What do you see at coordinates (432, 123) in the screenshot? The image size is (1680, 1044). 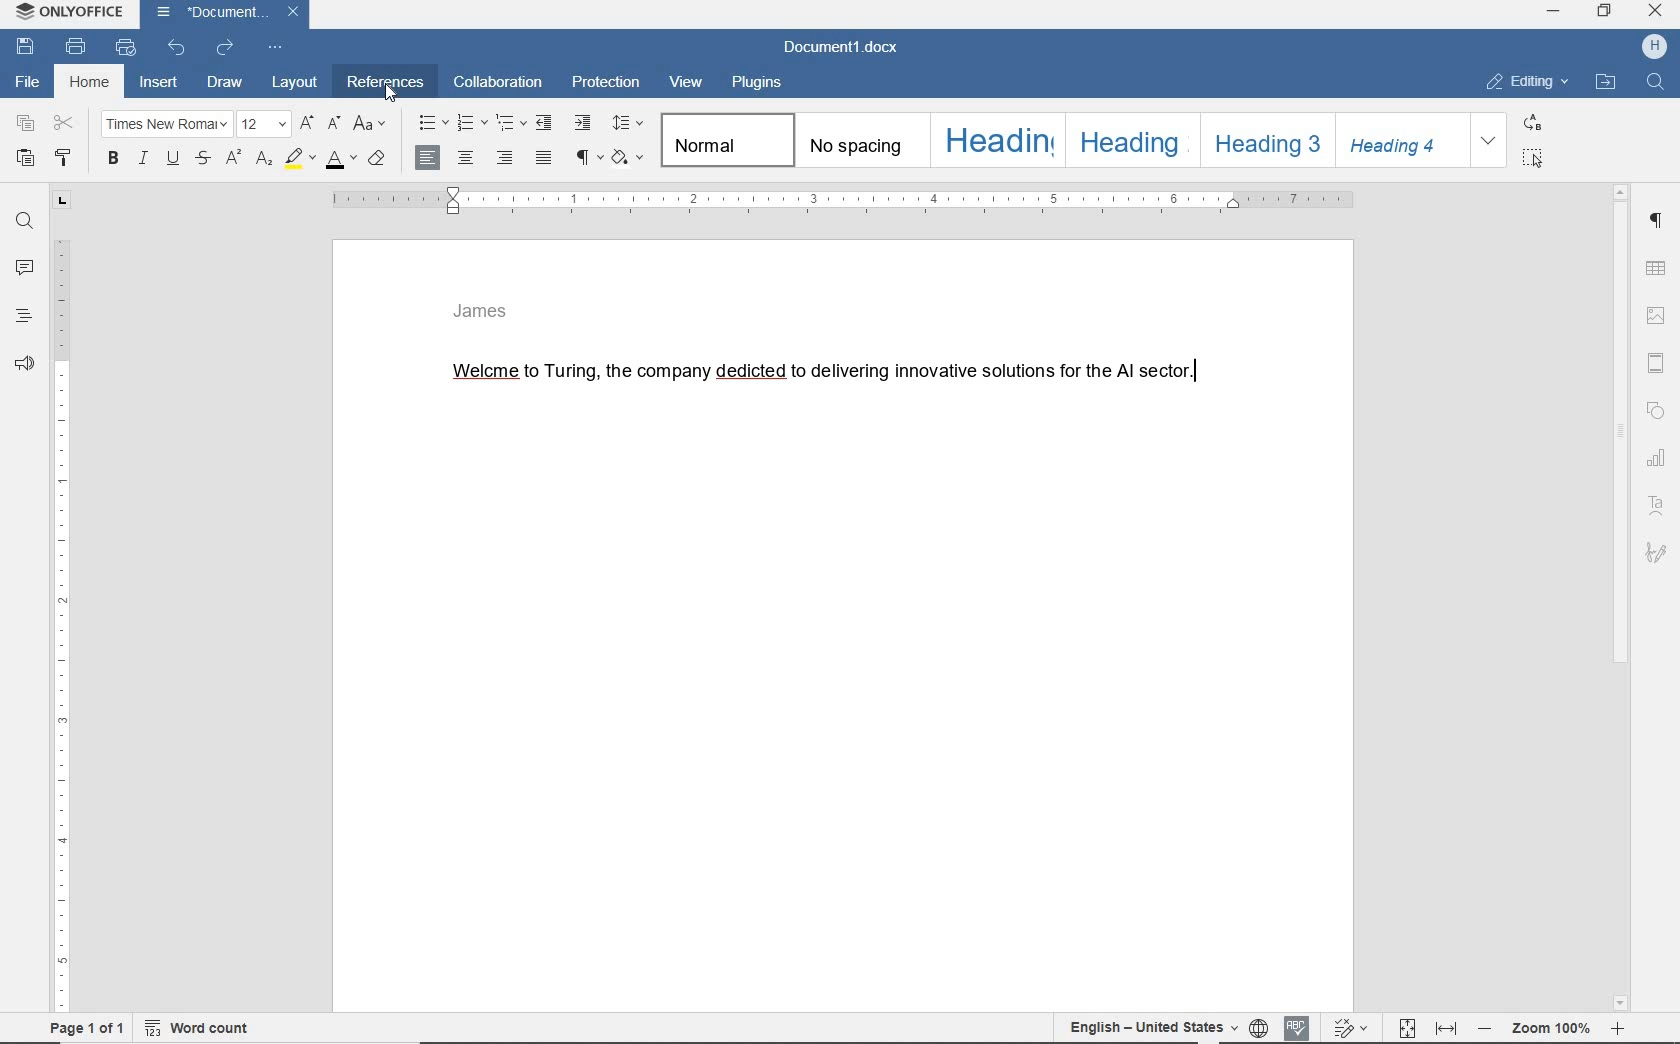 I see `bullets` at bounding box center [432, 123].